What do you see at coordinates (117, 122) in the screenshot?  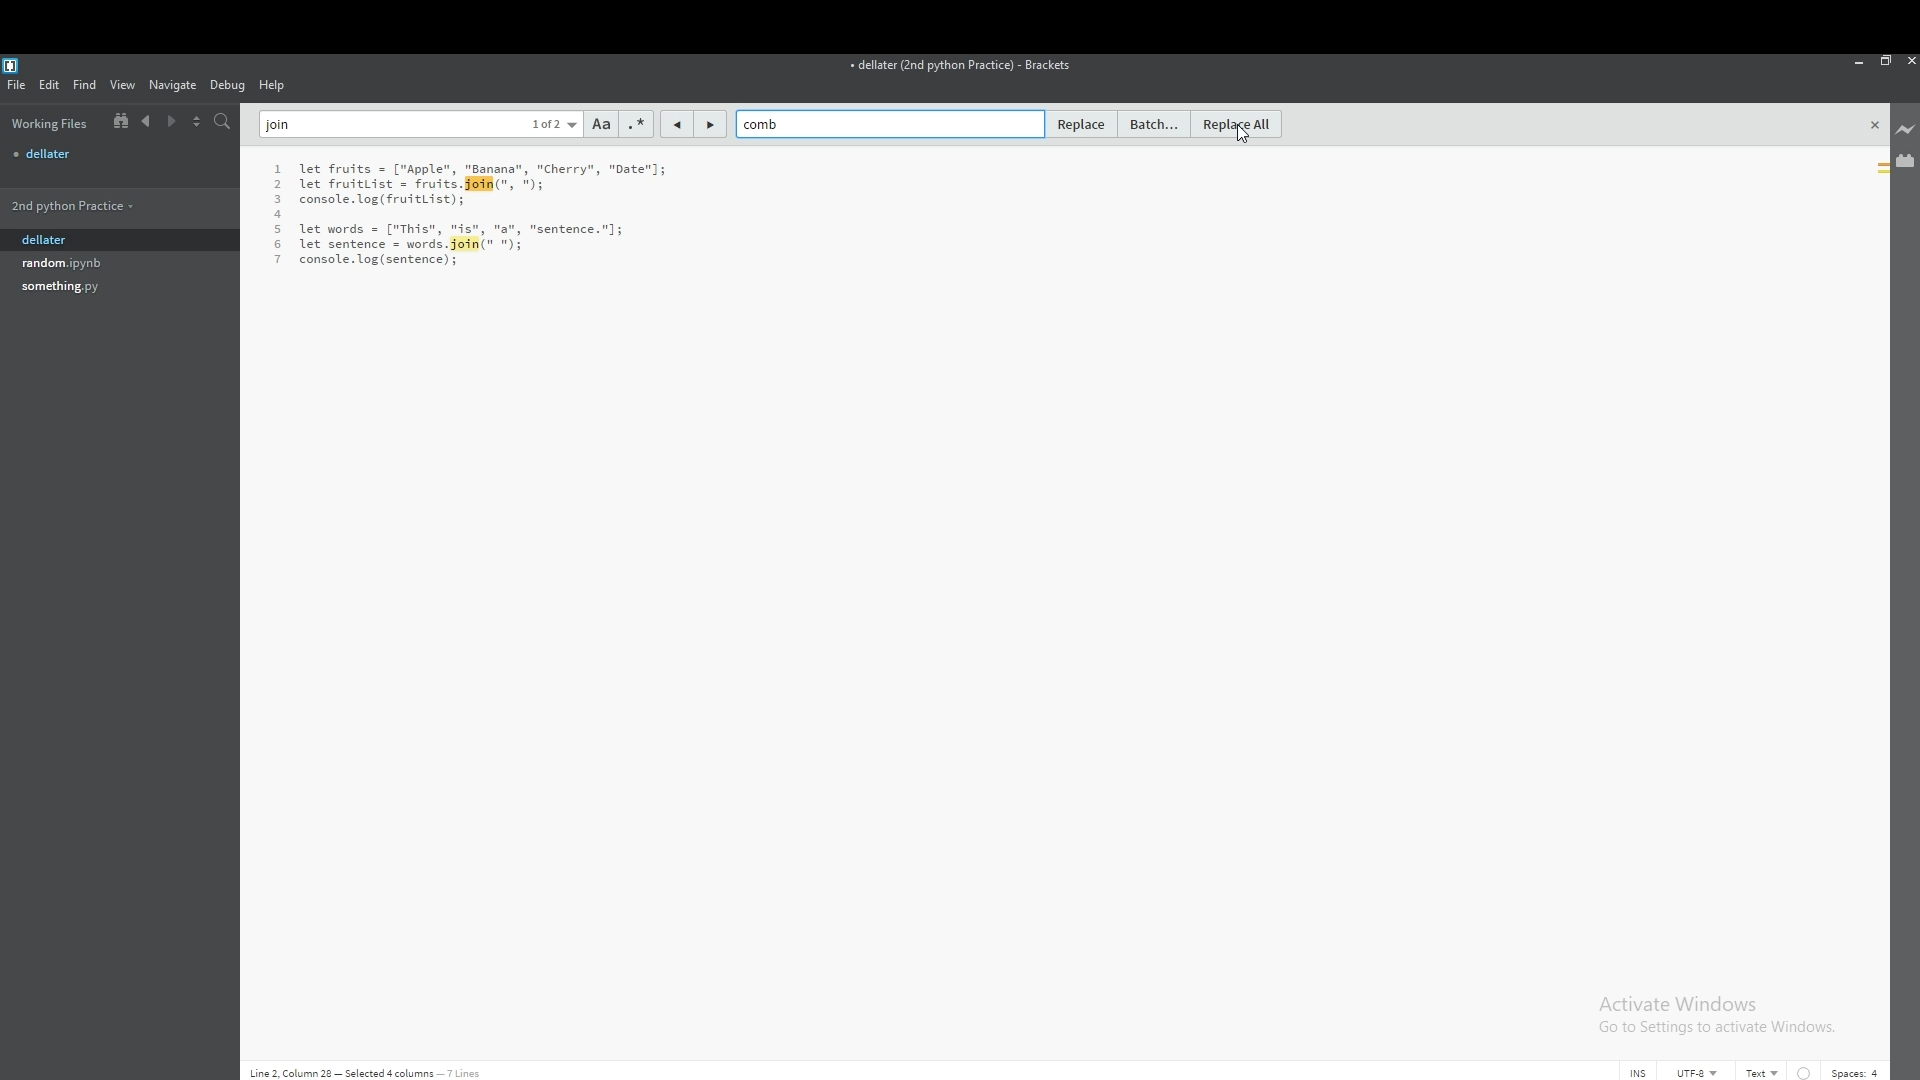 I see `show in file tree` at bounding box center [117, 122].